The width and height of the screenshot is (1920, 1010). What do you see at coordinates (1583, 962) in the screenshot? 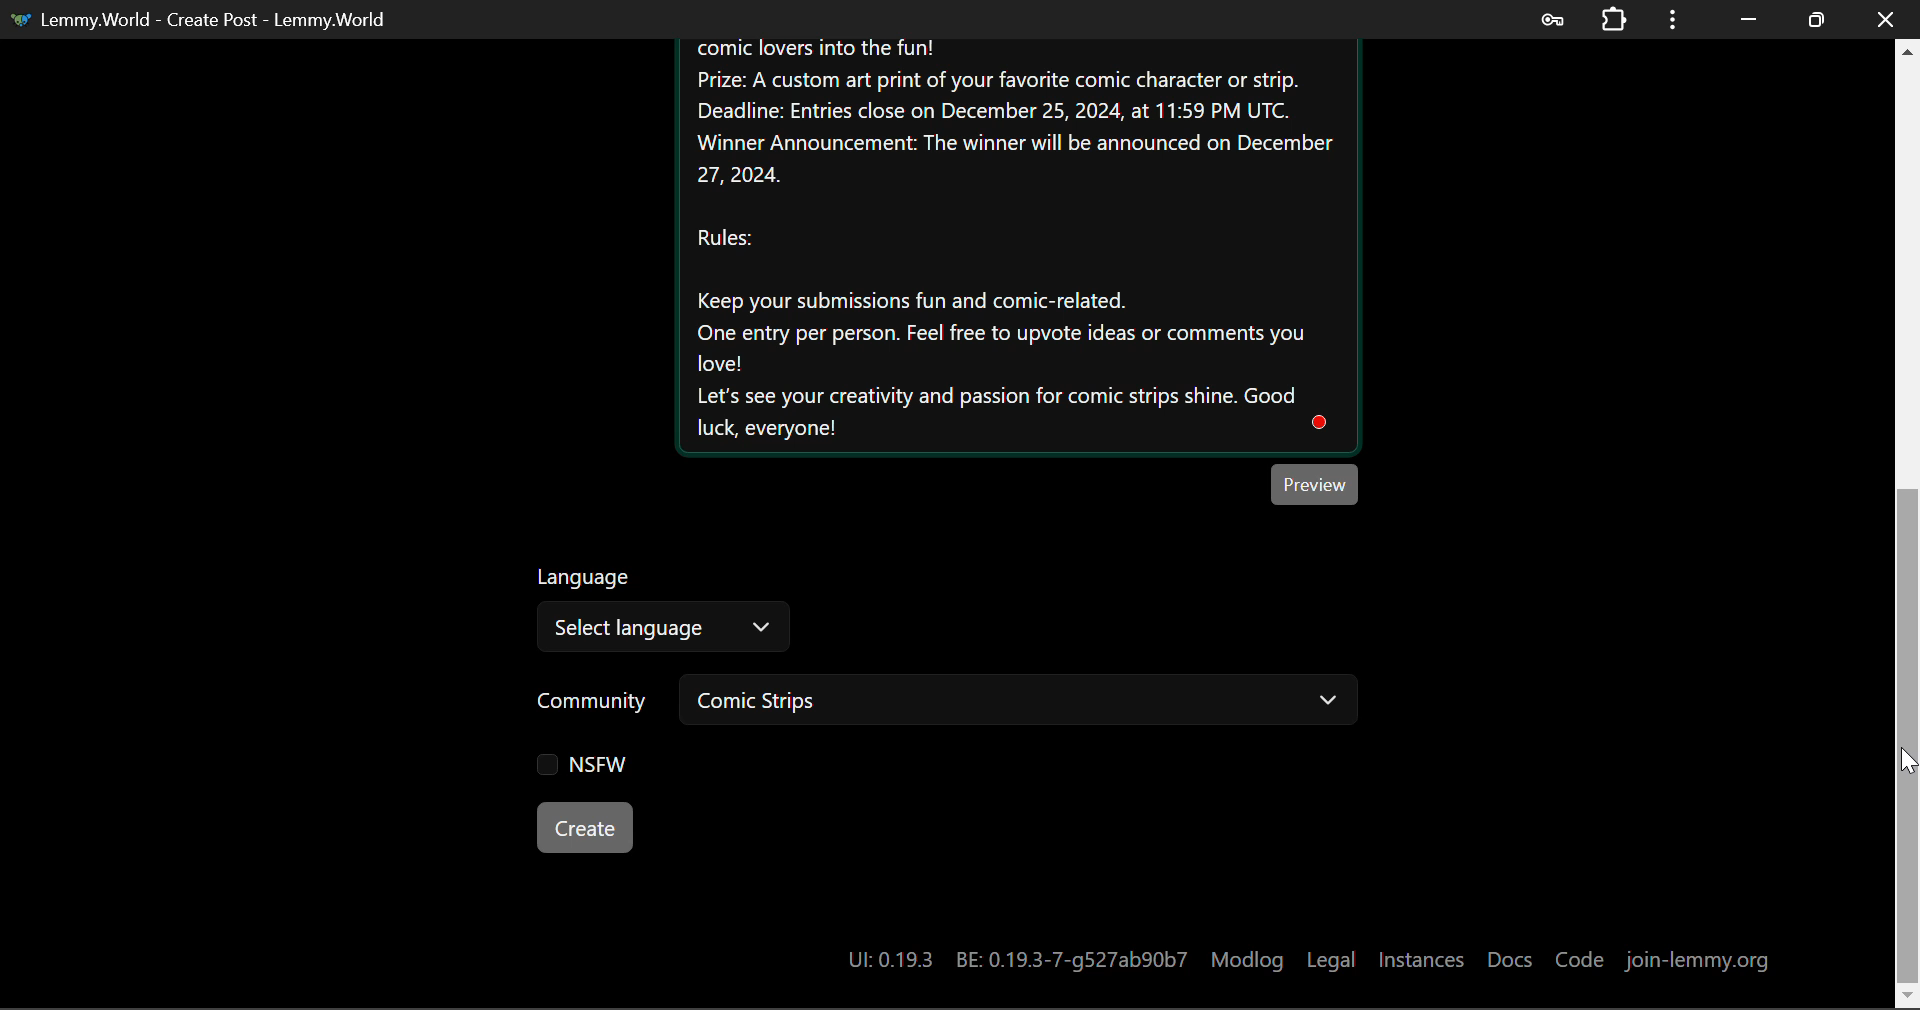
I see `Code` at bounding box center [1583, 962].